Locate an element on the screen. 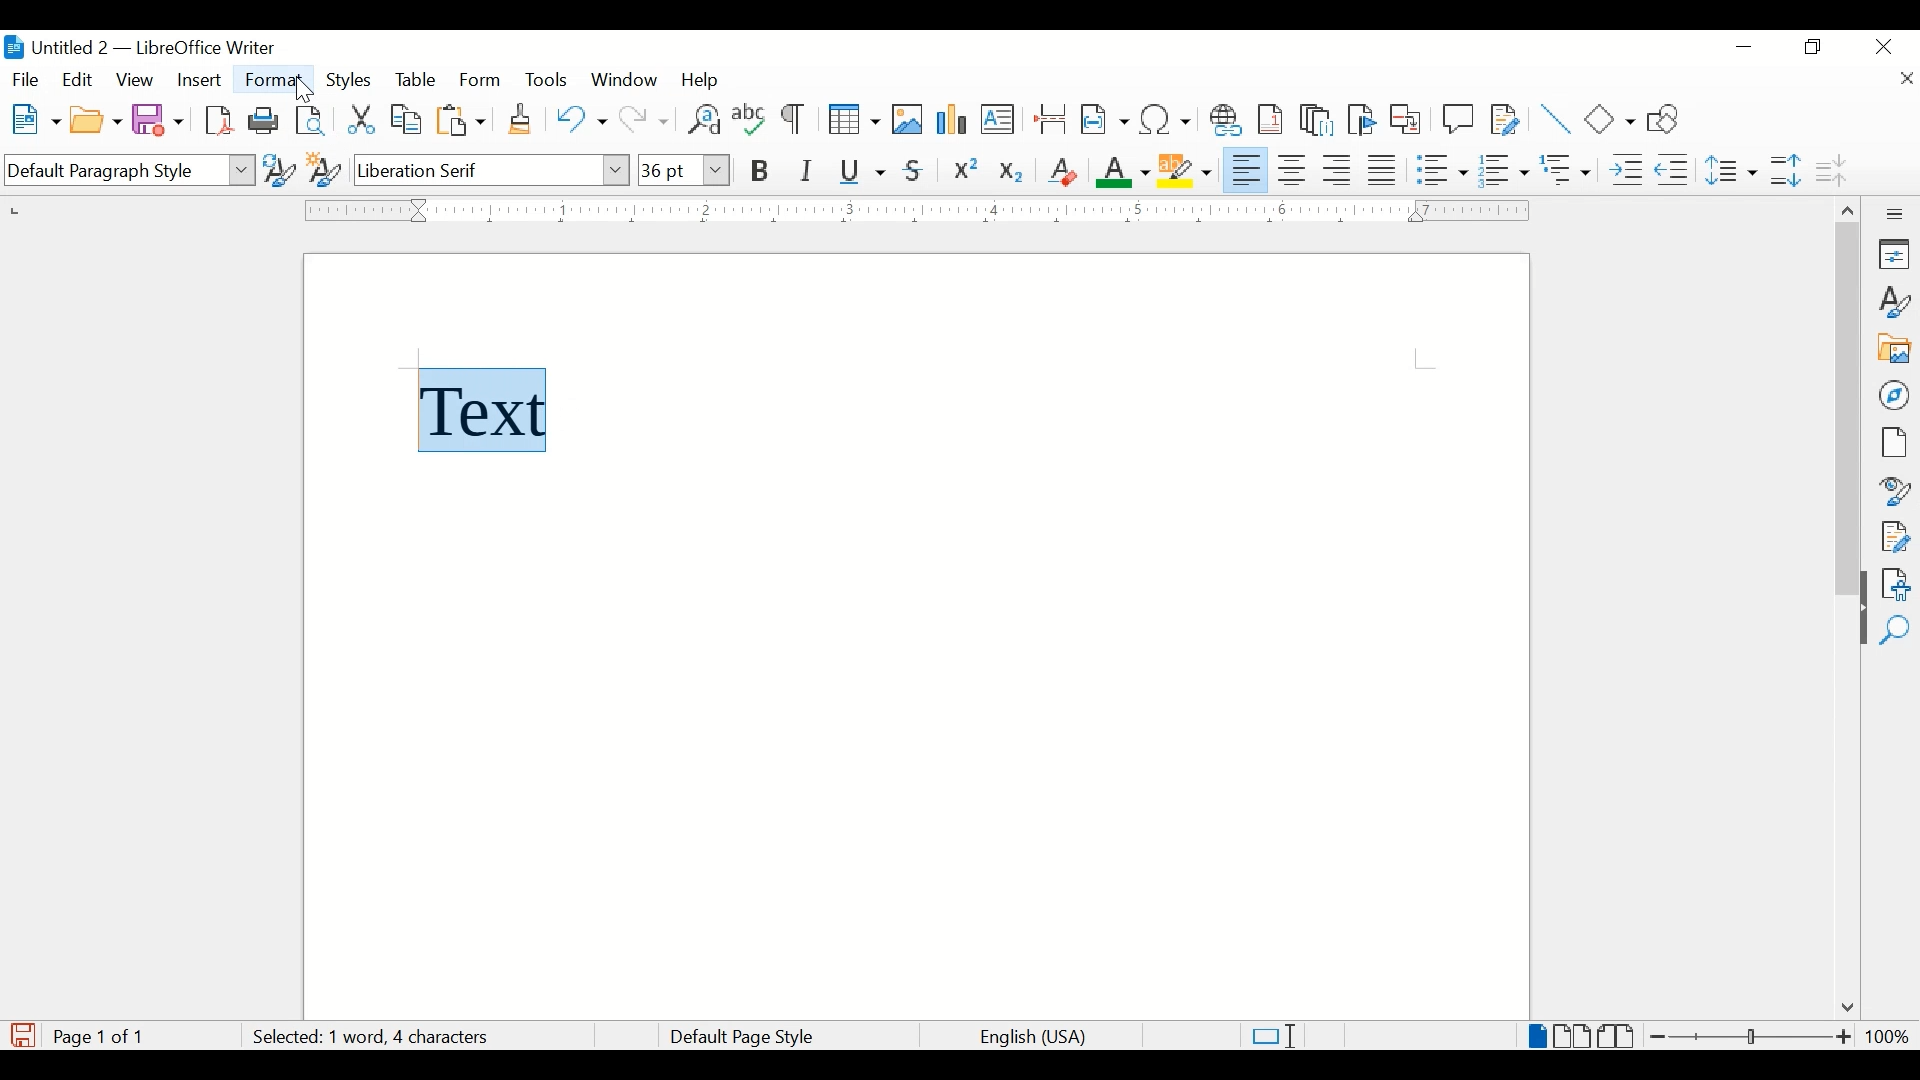 The width and height of the screenshot is (1920, 1080). show track changes functions is located at coordinates (1505, 118).